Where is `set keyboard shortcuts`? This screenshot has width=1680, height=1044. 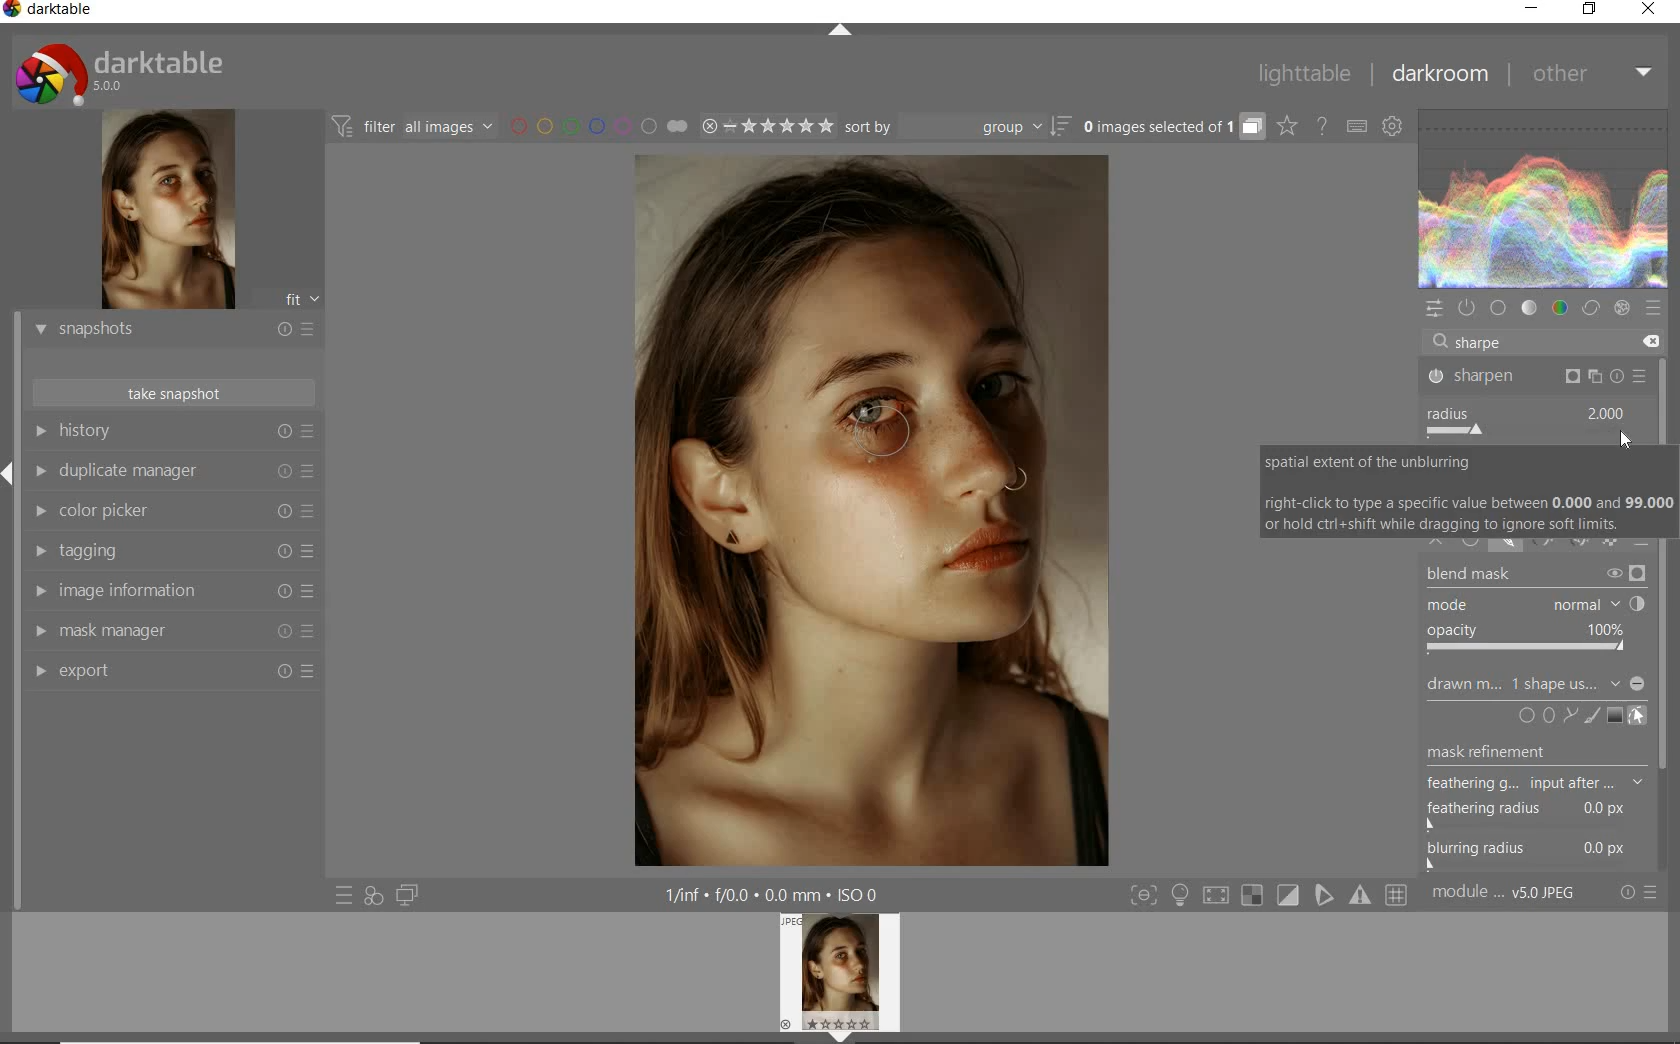 set keyboard shortcuts is located at coordinates (1356, 128).